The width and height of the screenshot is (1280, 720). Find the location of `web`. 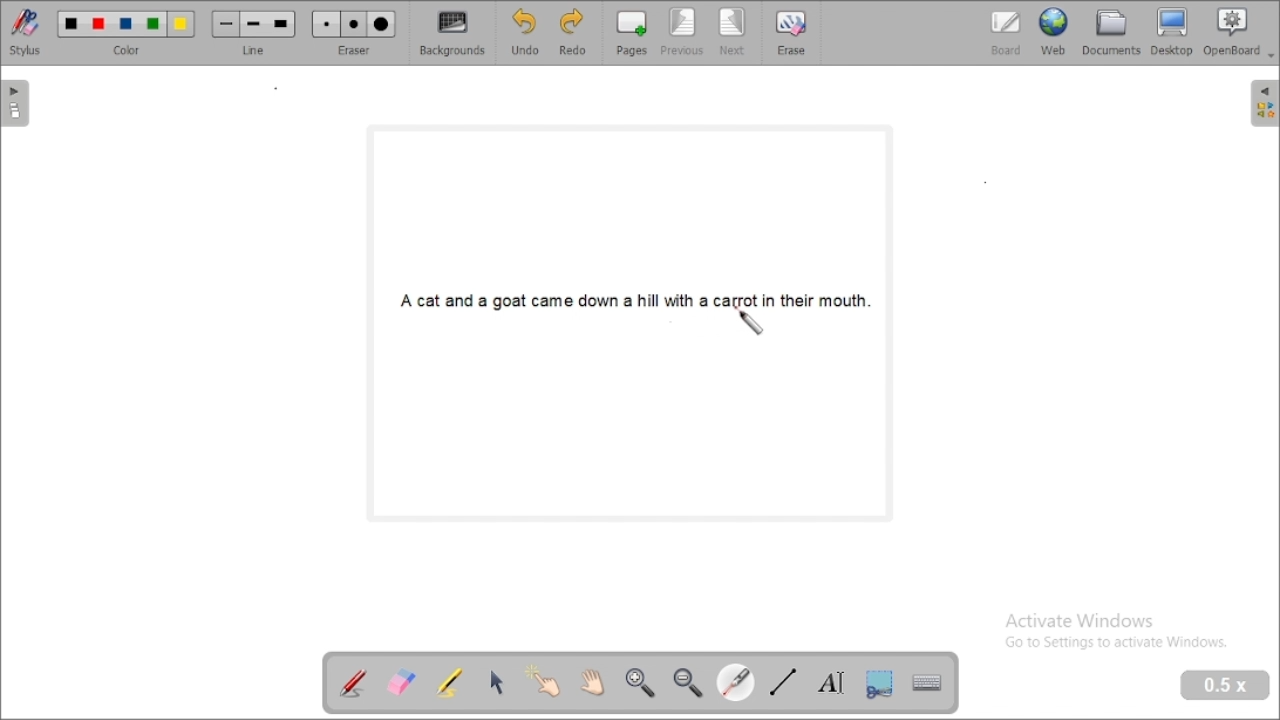

web is located at coordinates (1054, 32).